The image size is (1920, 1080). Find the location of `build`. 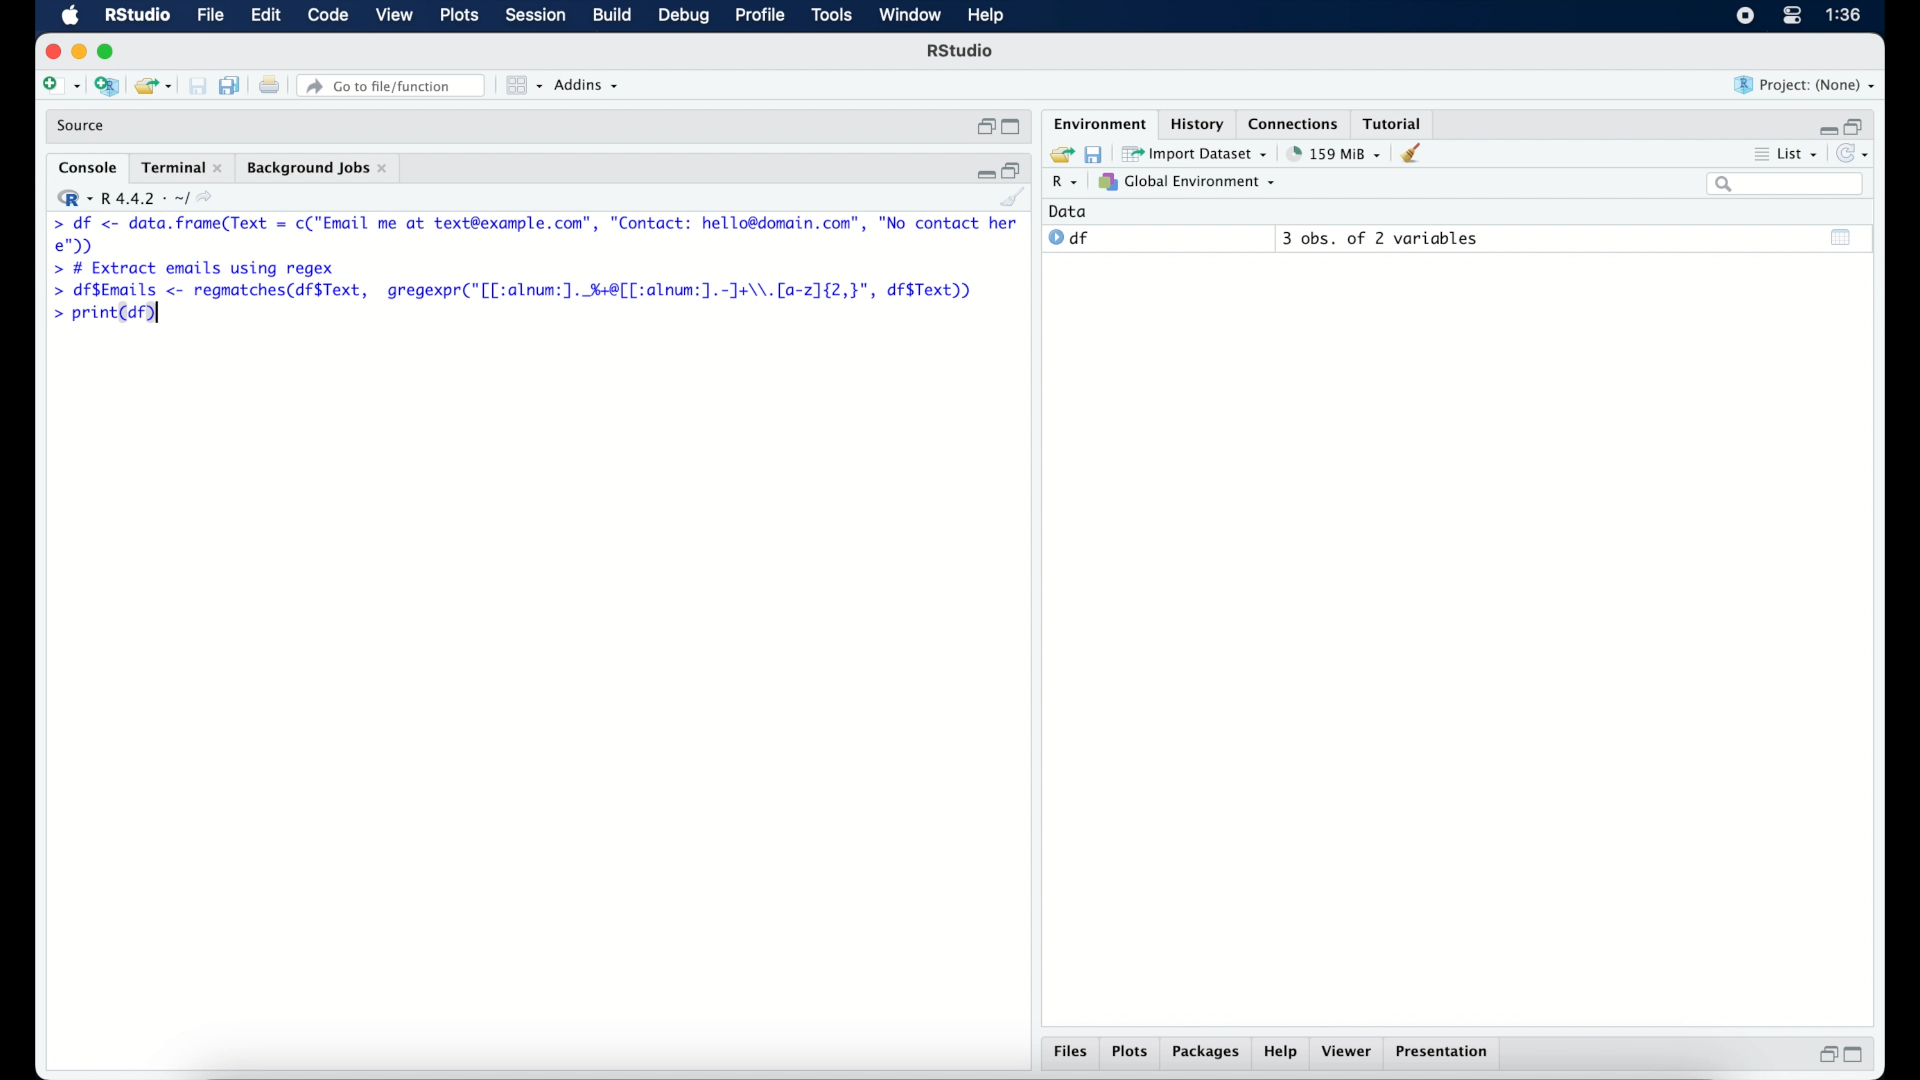

build is located at coordinates (613, 16).